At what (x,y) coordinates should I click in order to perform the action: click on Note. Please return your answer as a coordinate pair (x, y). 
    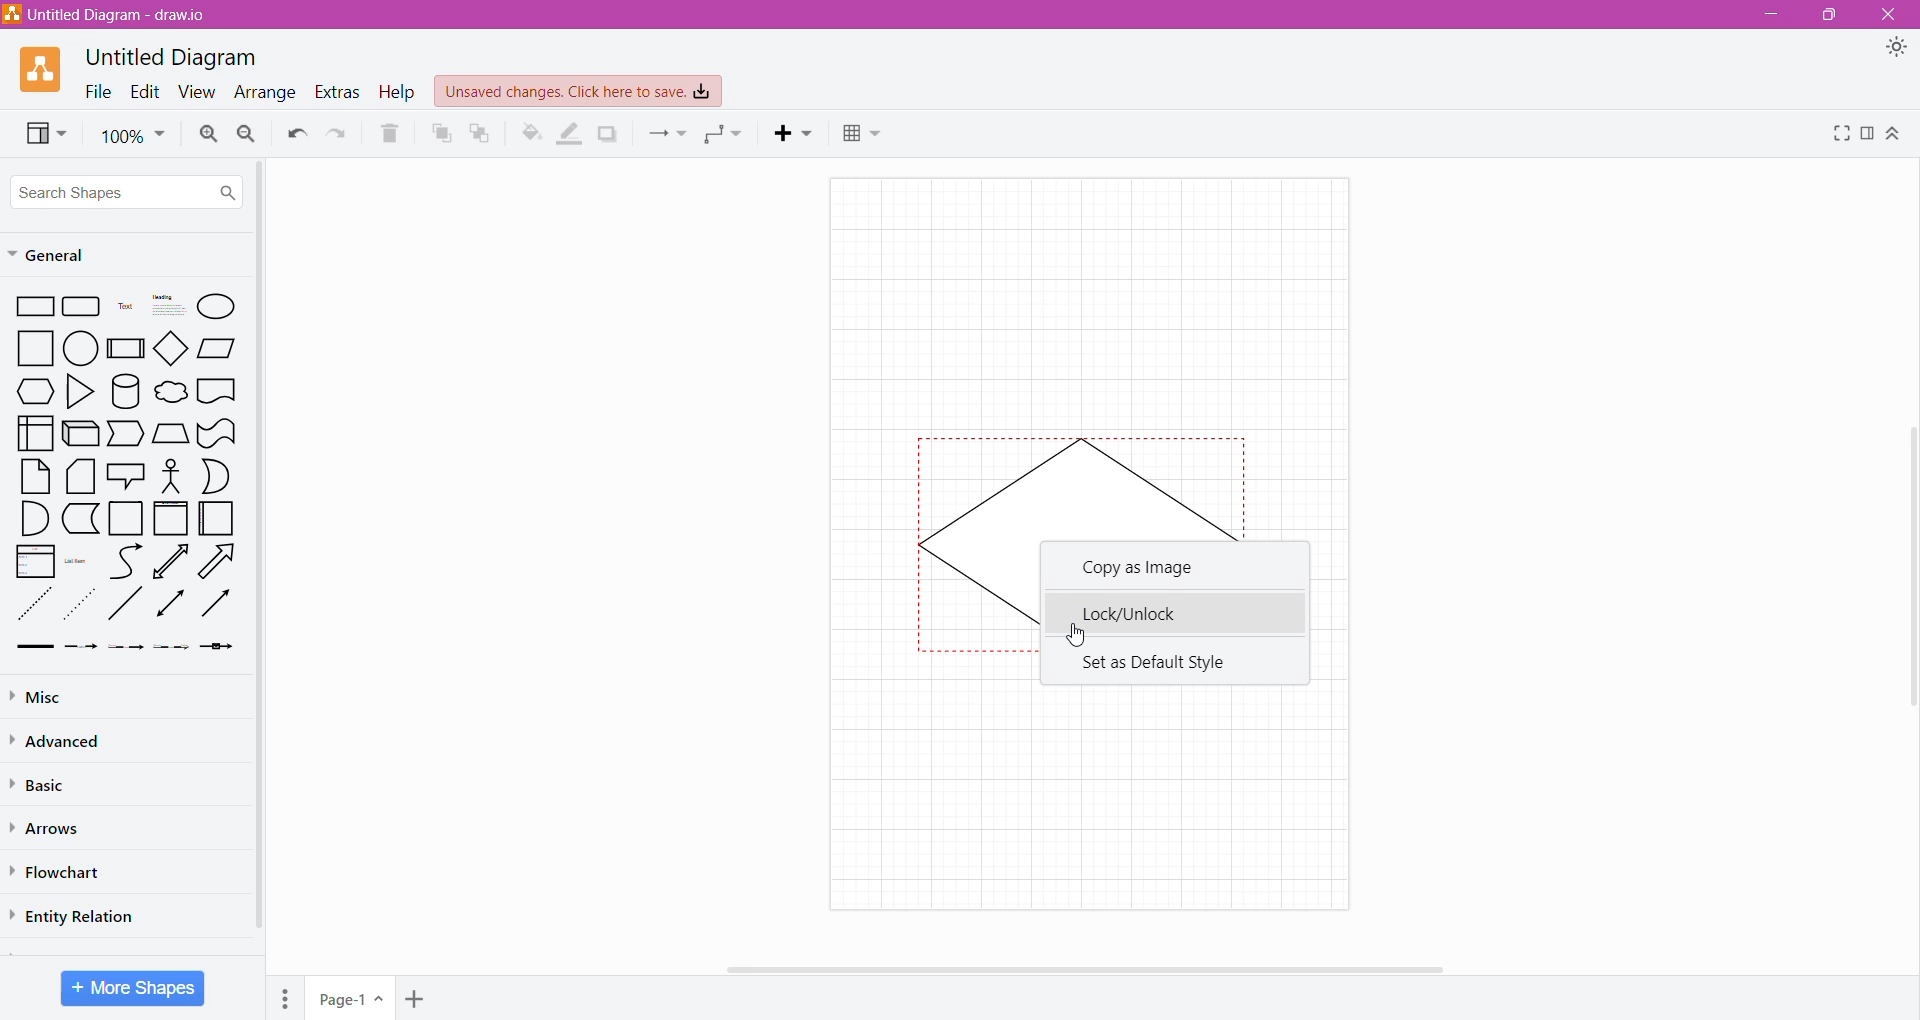
    Looking at the image, I should click on (35, 476).